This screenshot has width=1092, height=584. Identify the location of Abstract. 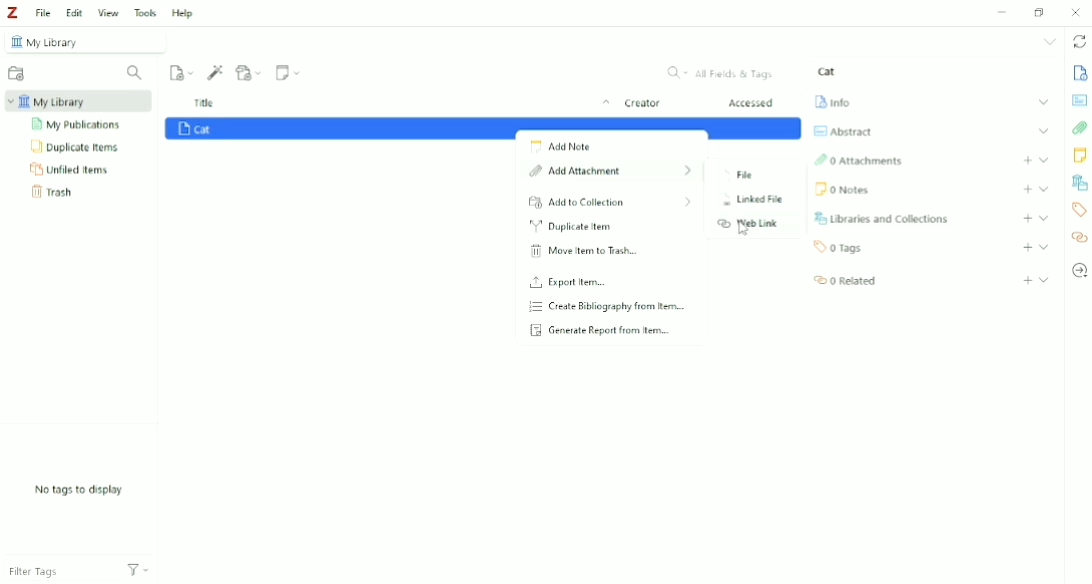
(1079, 99).